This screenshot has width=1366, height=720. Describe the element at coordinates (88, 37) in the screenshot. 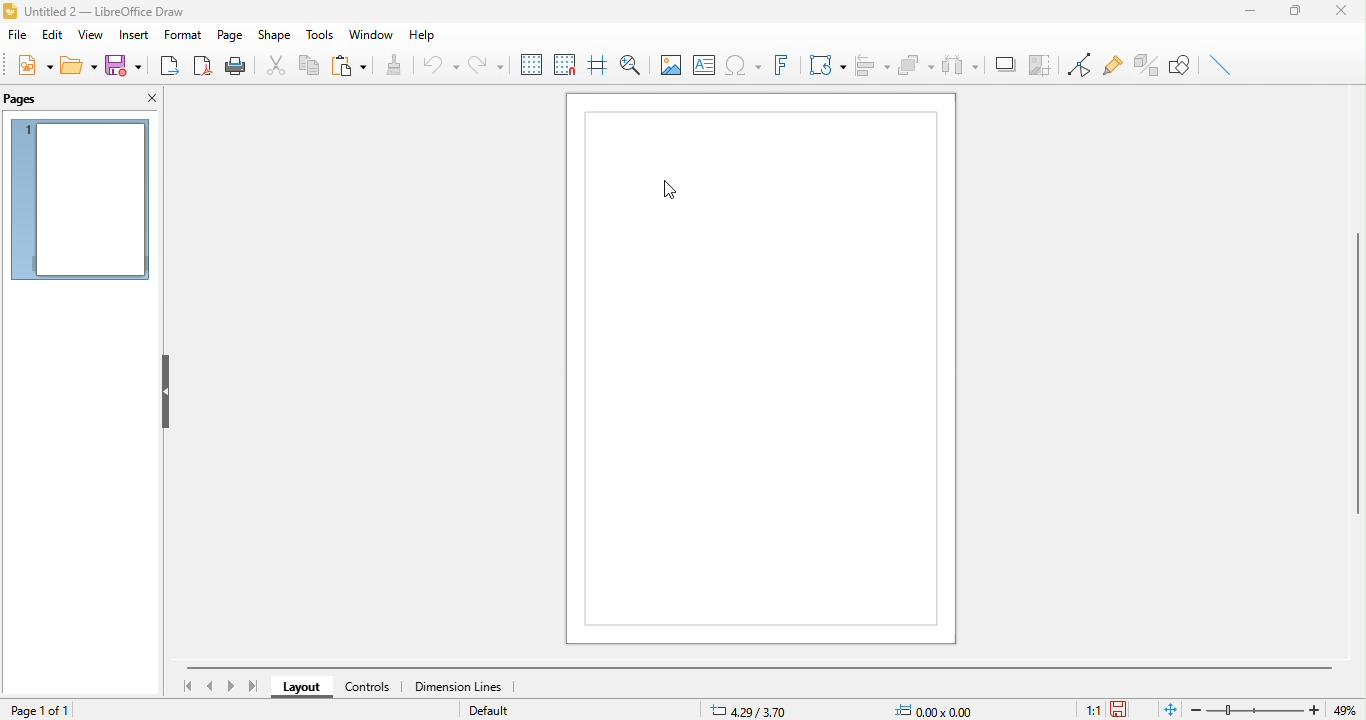

I see `view` at that location.